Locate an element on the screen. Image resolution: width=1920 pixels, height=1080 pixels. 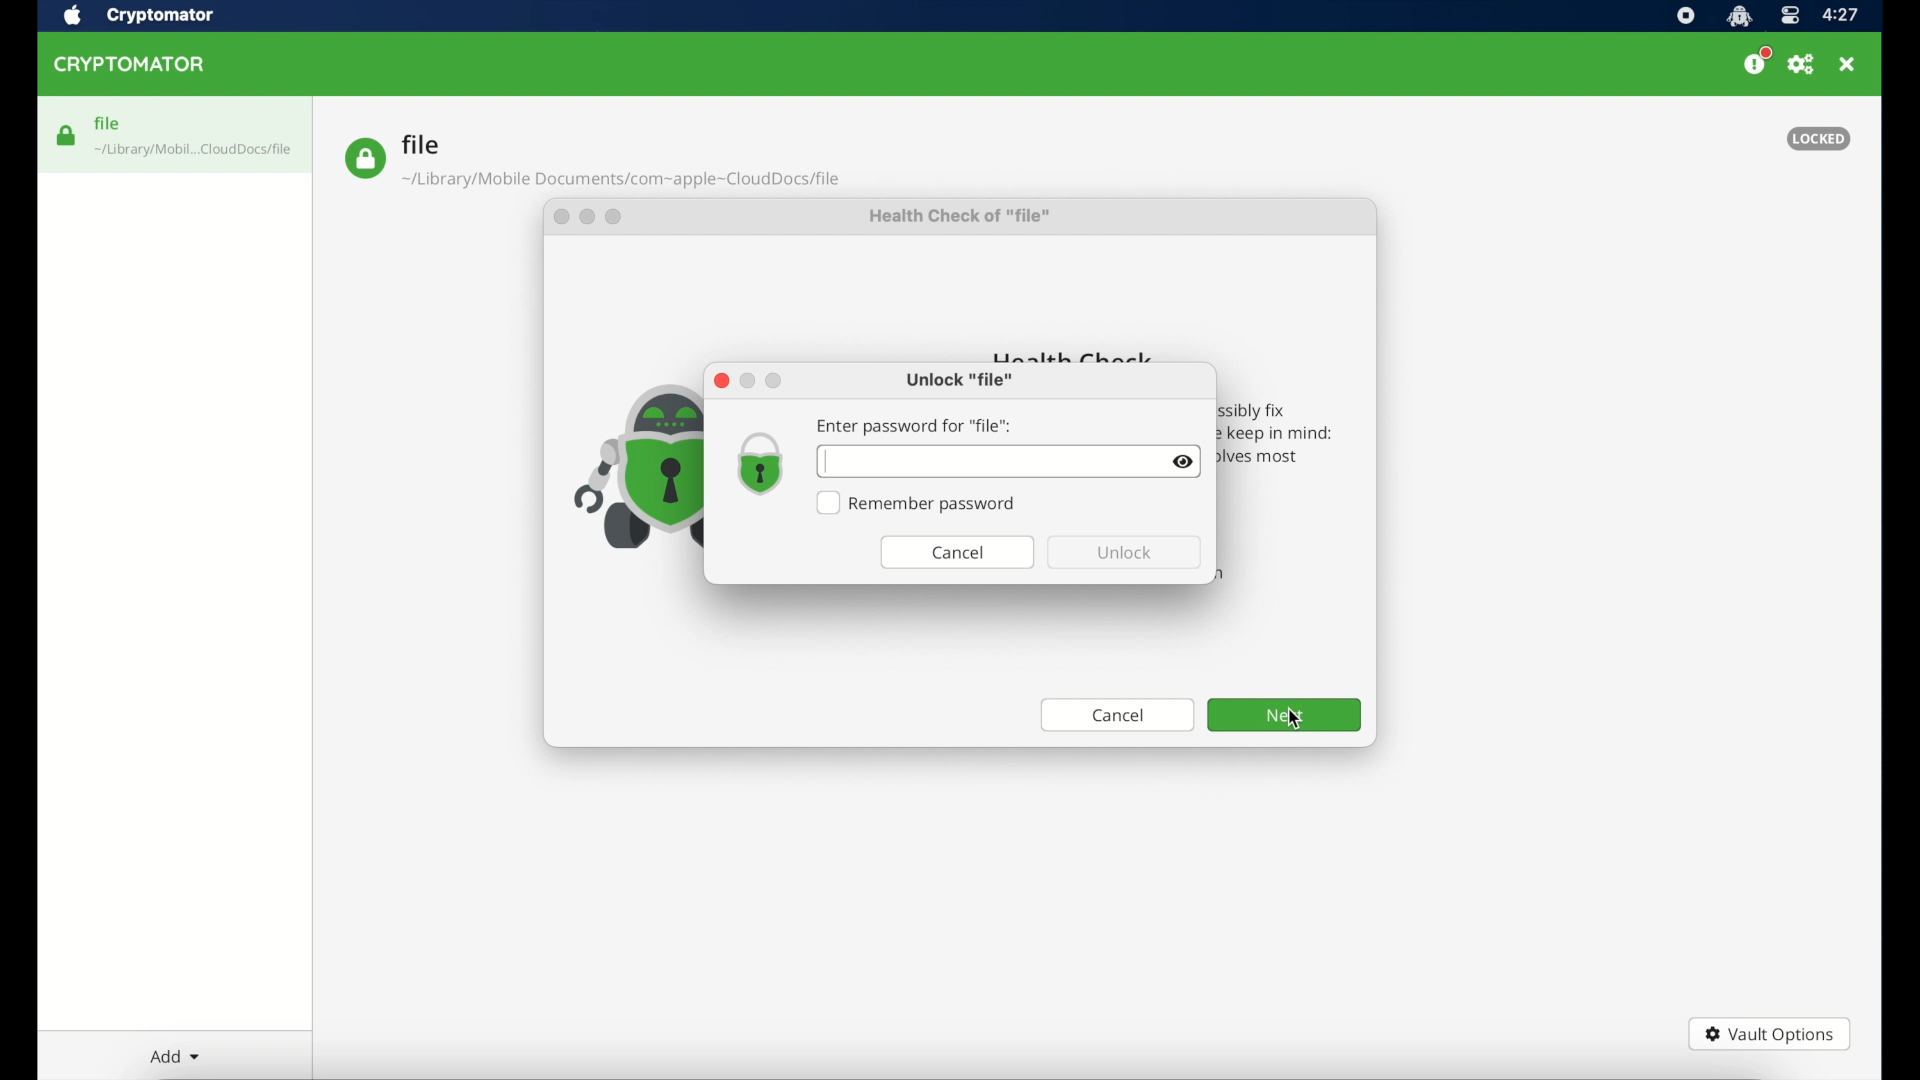
unlock file is located at coordinates (959, 381).